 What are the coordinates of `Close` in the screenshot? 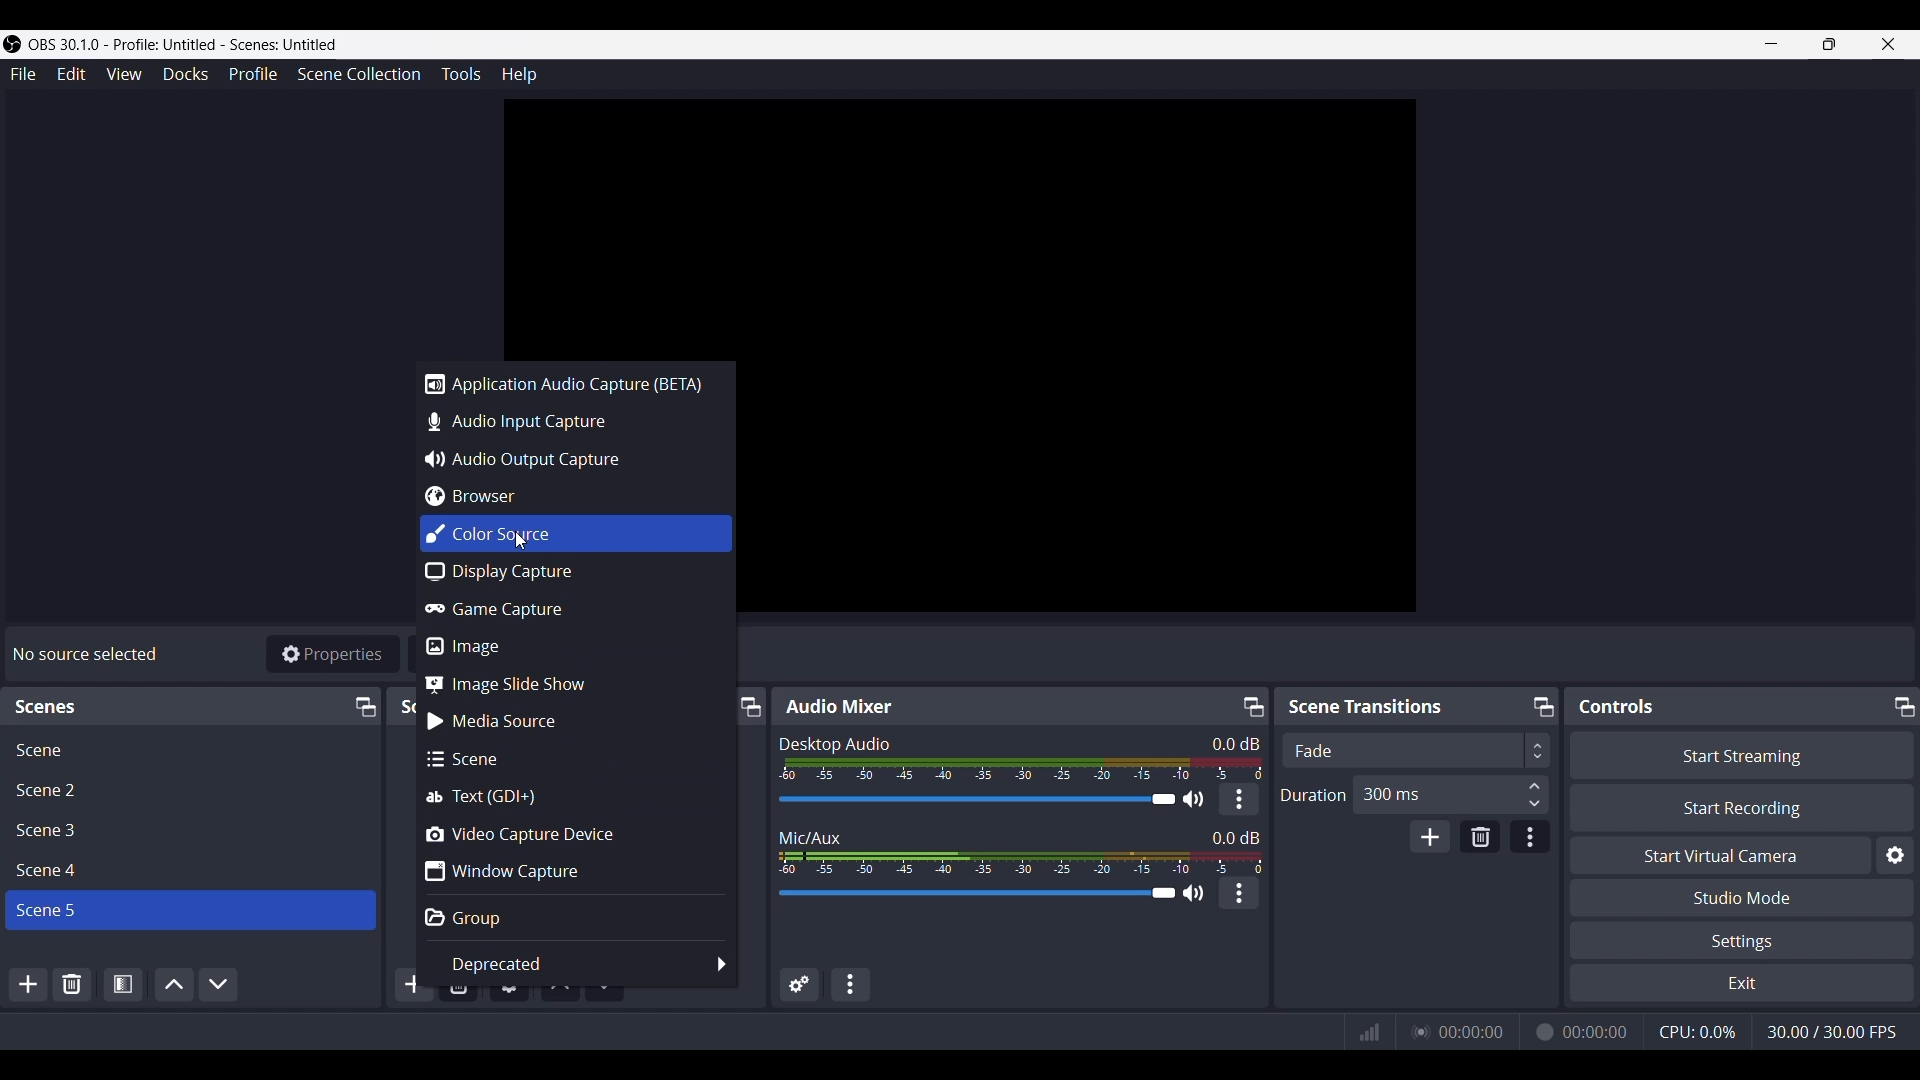 It's located at (1891, 44).